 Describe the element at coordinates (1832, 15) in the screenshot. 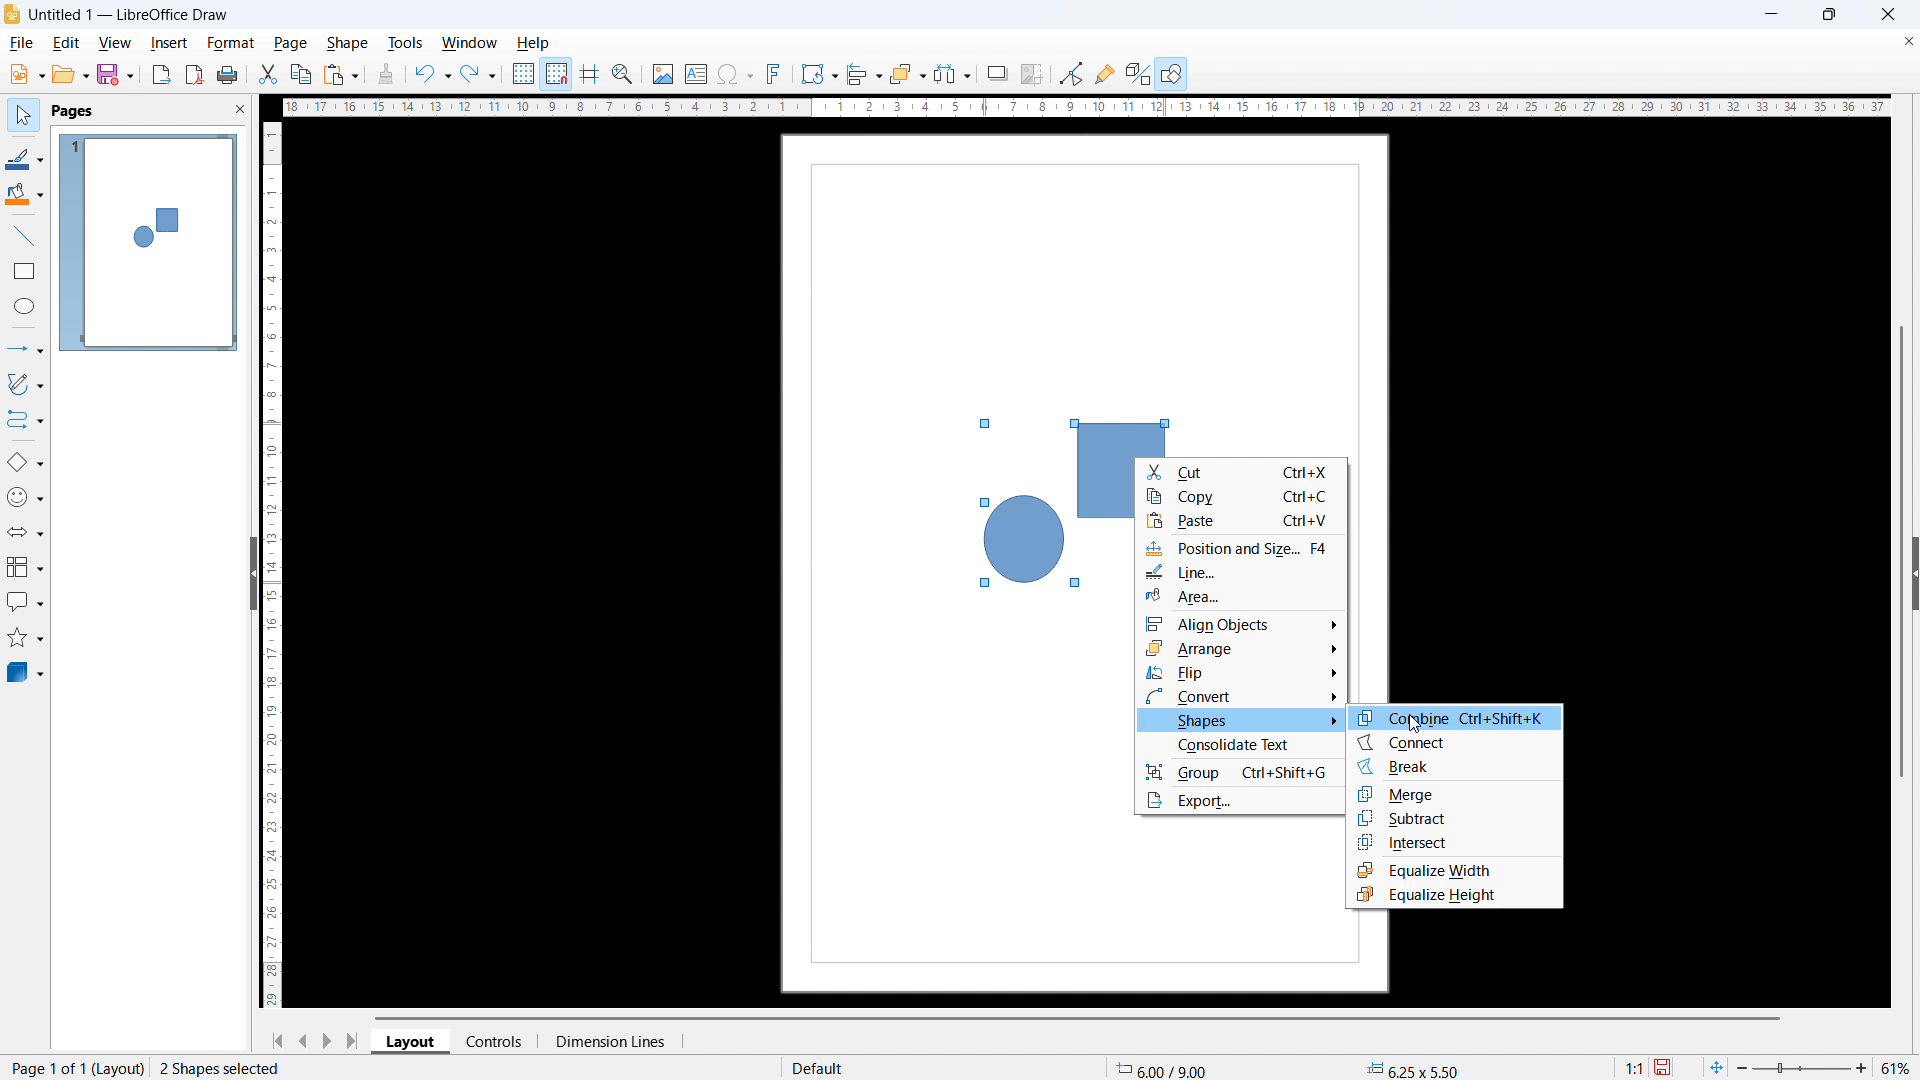

I see `maximize` at that location.